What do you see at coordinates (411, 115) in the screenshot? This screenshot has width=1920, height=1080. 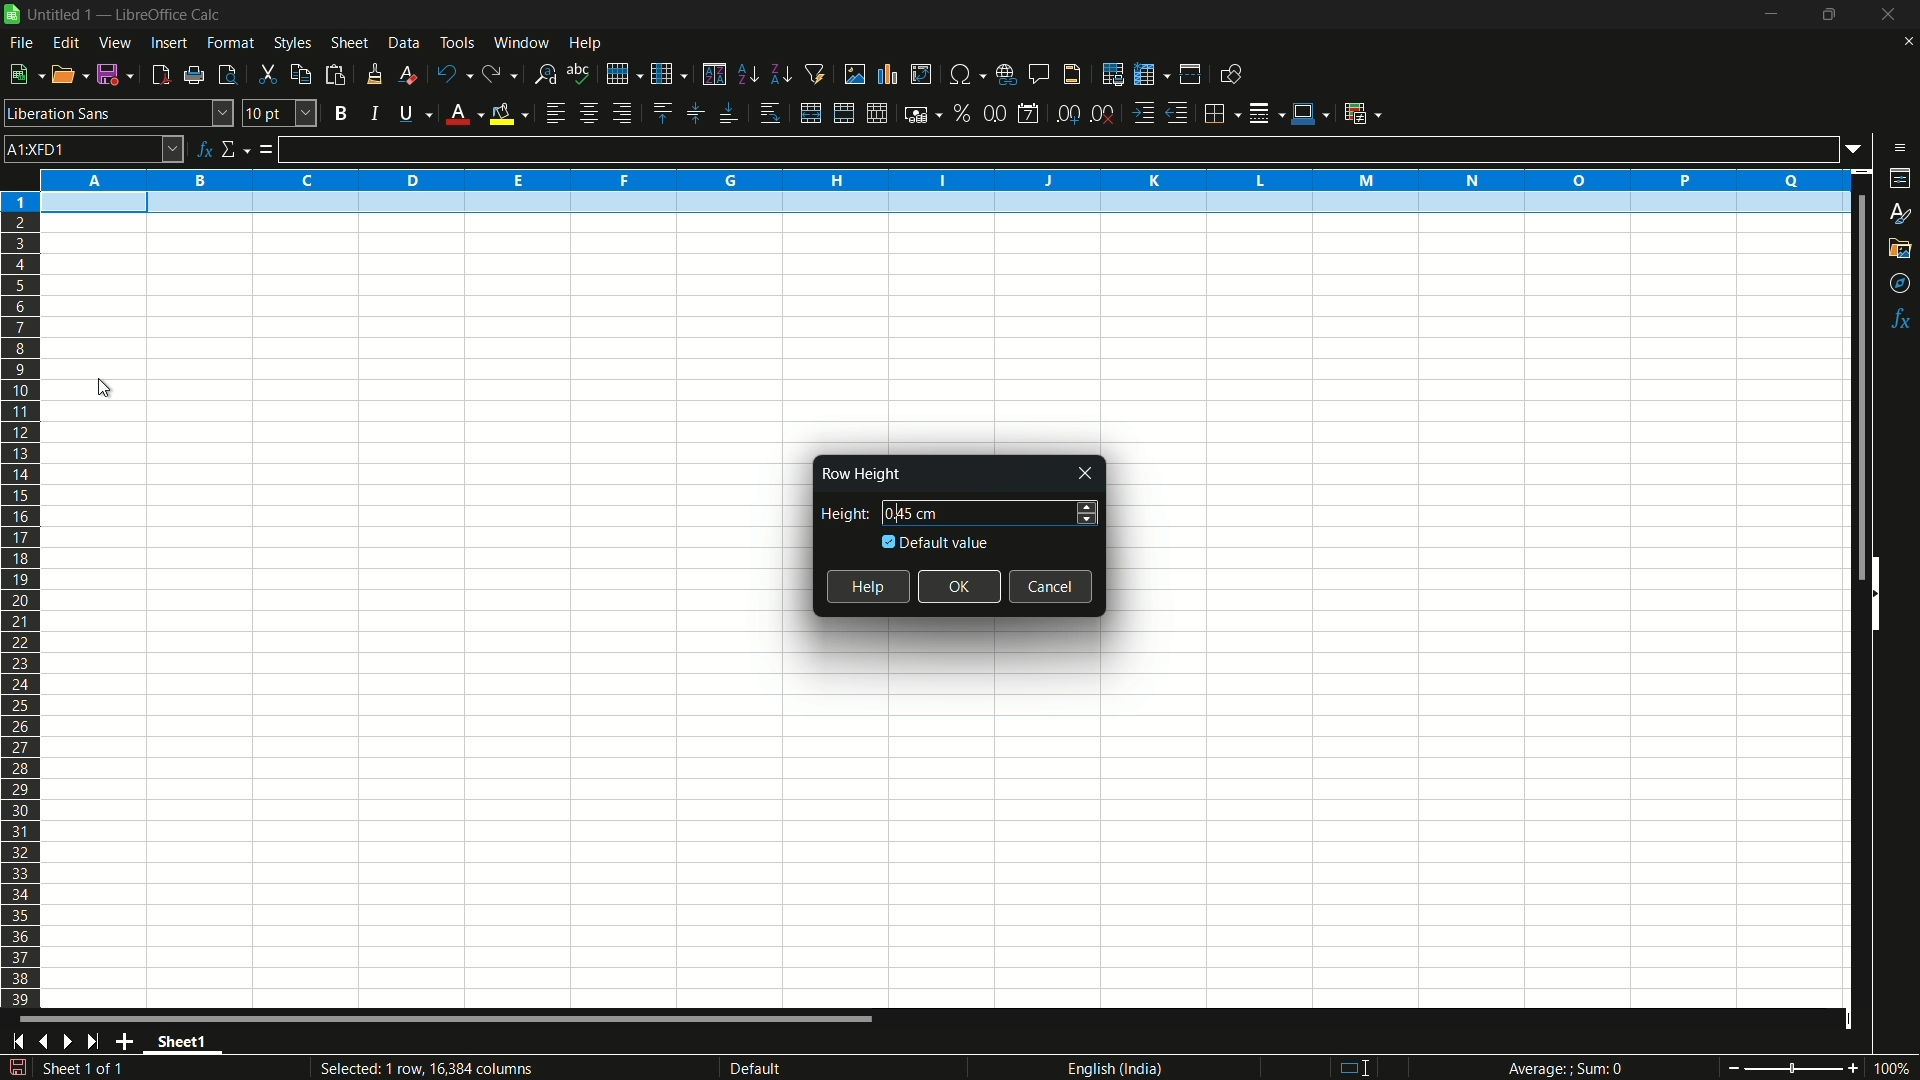 I see `underline` at bounding box center [411, 115].